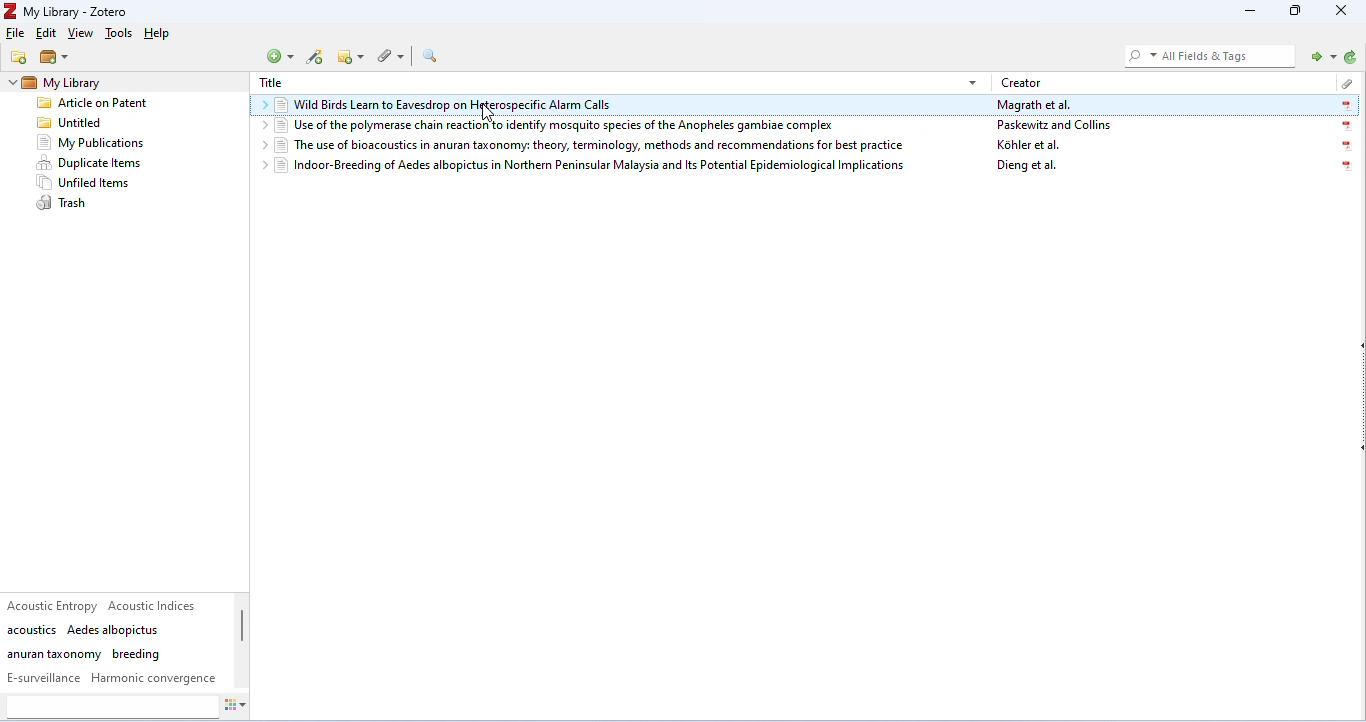 Image resolution: width=1366 pixels, height=722 pixels. I want to click on vertical scroll bar, so click(243, 643).